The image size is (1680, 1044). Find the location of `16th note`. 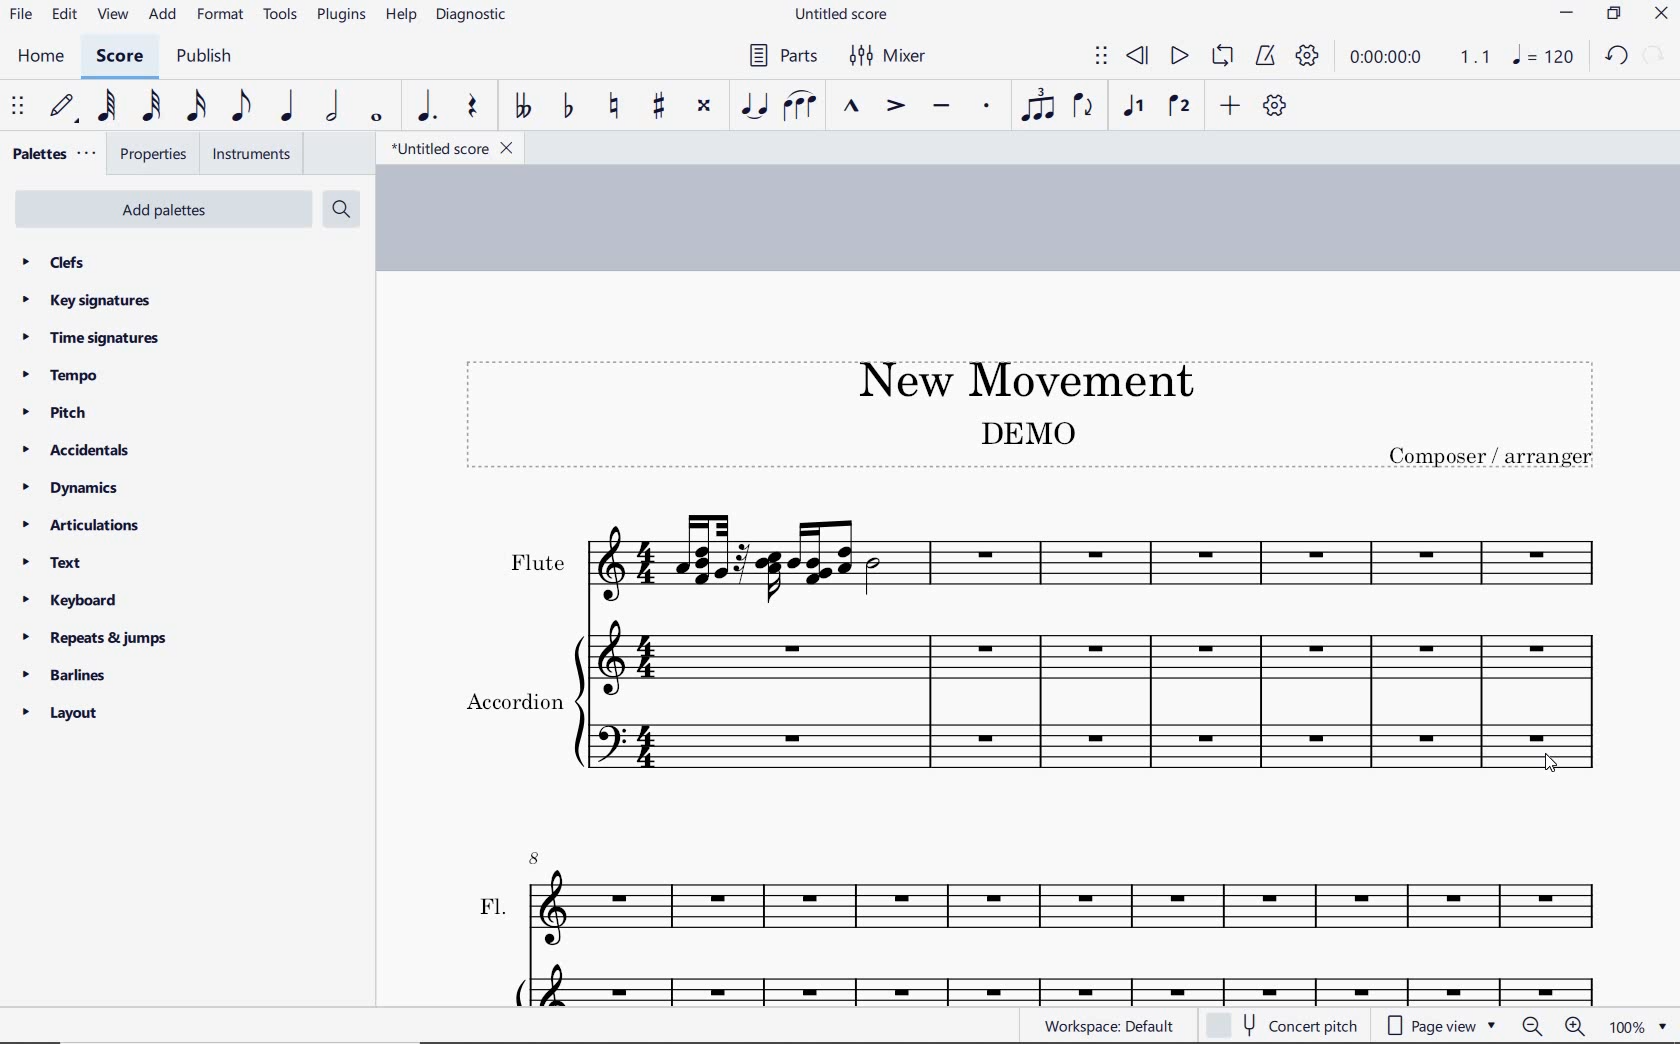

16th note is located at coordinates (197, 107).